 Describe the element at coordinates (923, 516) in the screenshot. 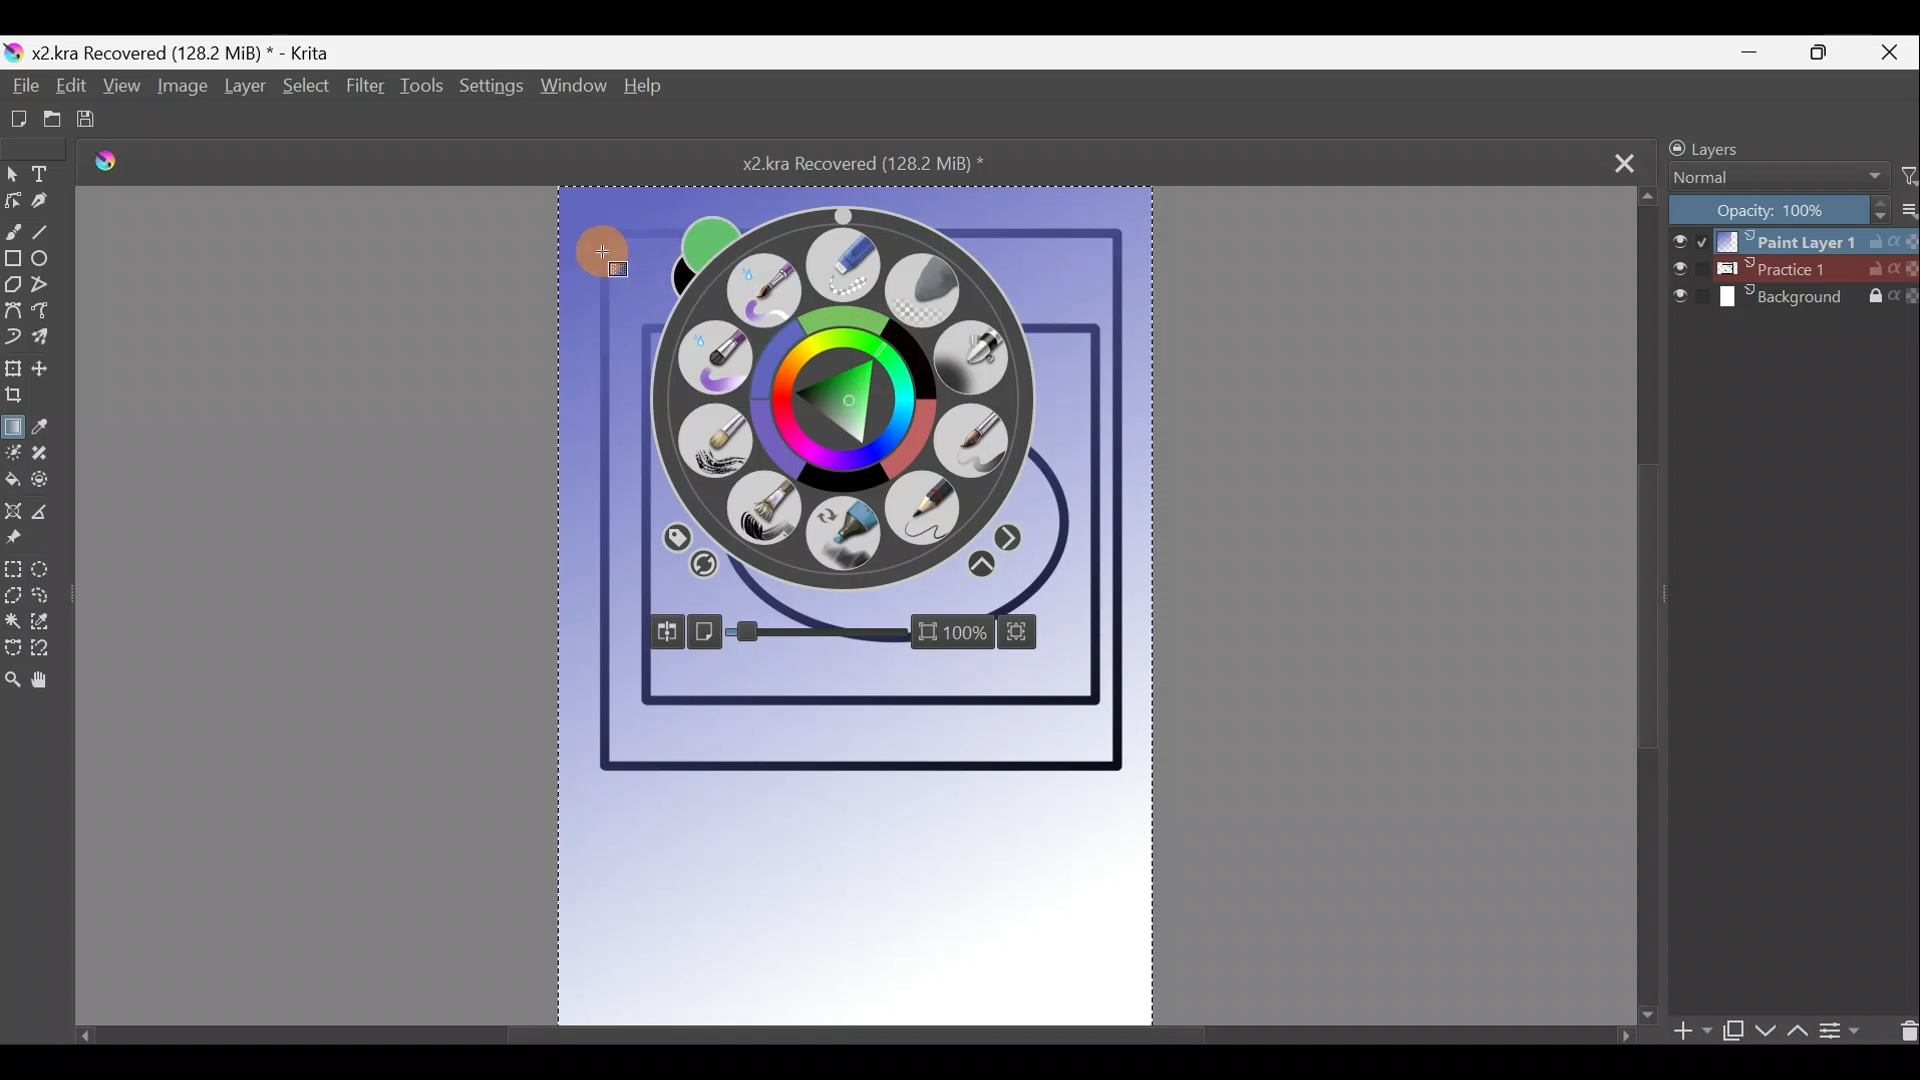

I see `Pencil 2` at that location.